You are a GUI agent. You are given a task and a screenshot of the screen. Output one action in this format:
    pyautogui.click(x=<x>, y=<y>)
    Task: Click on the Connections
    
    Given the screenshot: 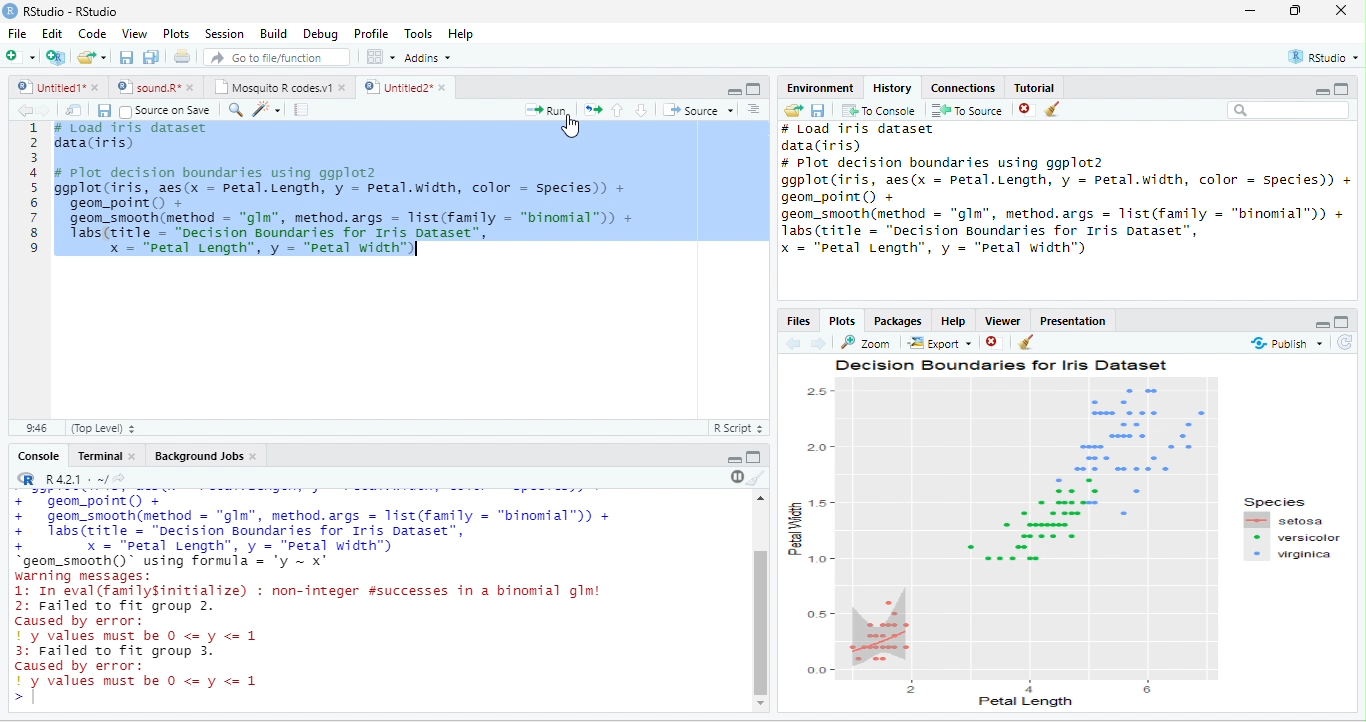 What is the action you would take?
    pyautogui.click(x=962, y=88)
    